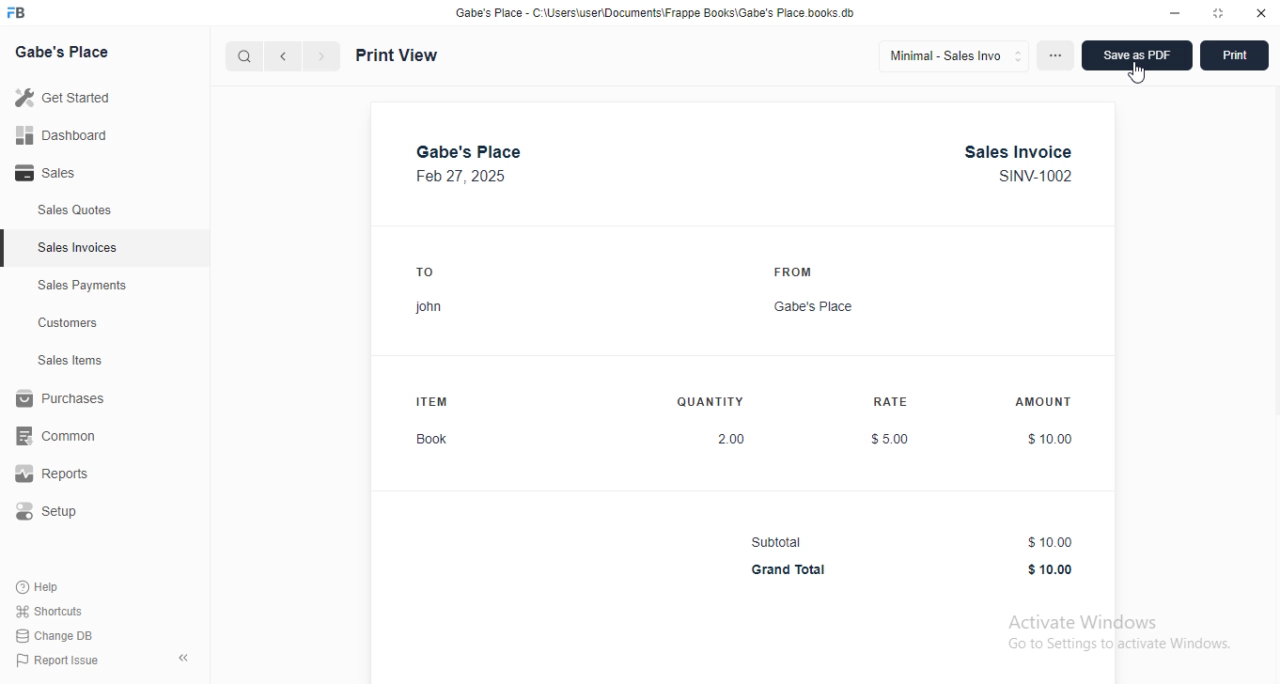 Image resolution: width=1280 pixels, height=684 pixels. Describe the element at coordinates (429, 308) in the screenshot. I see `john` at that location.